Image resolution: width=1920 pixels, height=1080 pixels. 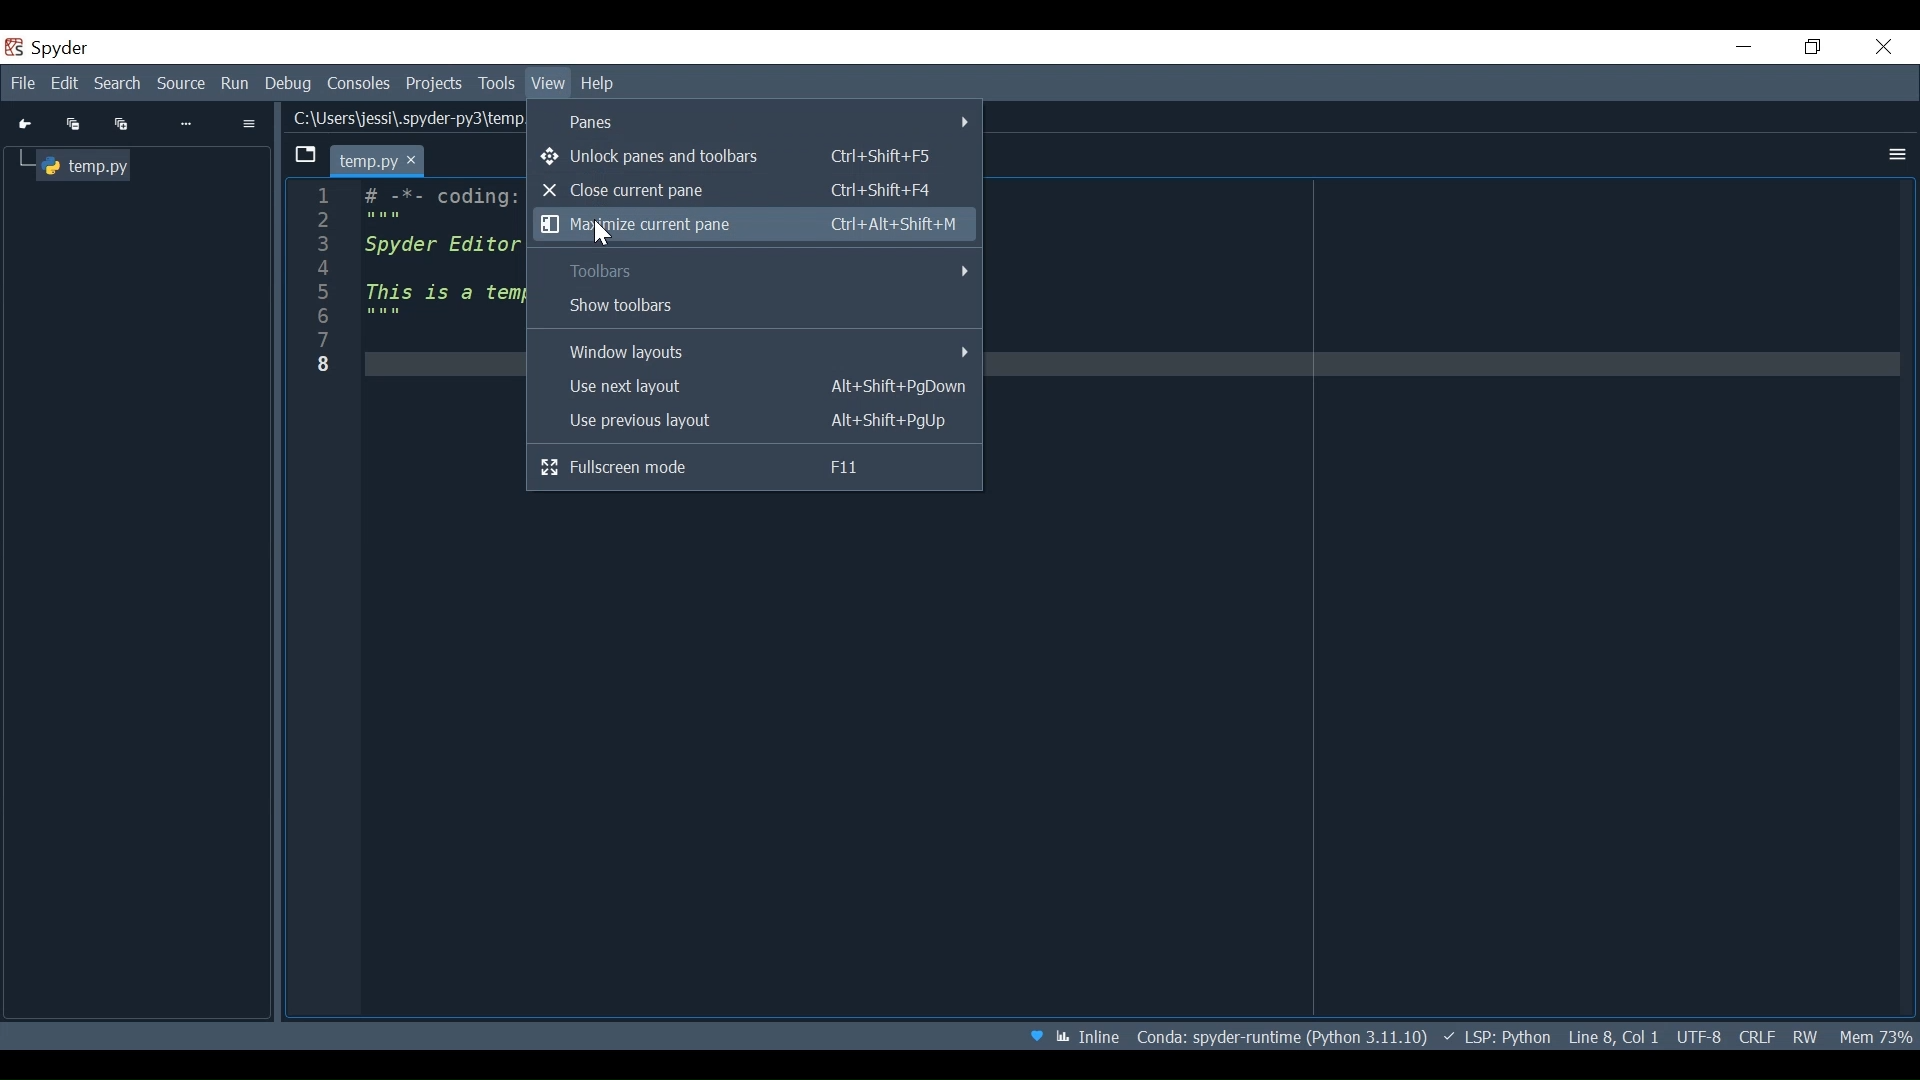 I want to click on Restore, so click(x=1811, y=49).